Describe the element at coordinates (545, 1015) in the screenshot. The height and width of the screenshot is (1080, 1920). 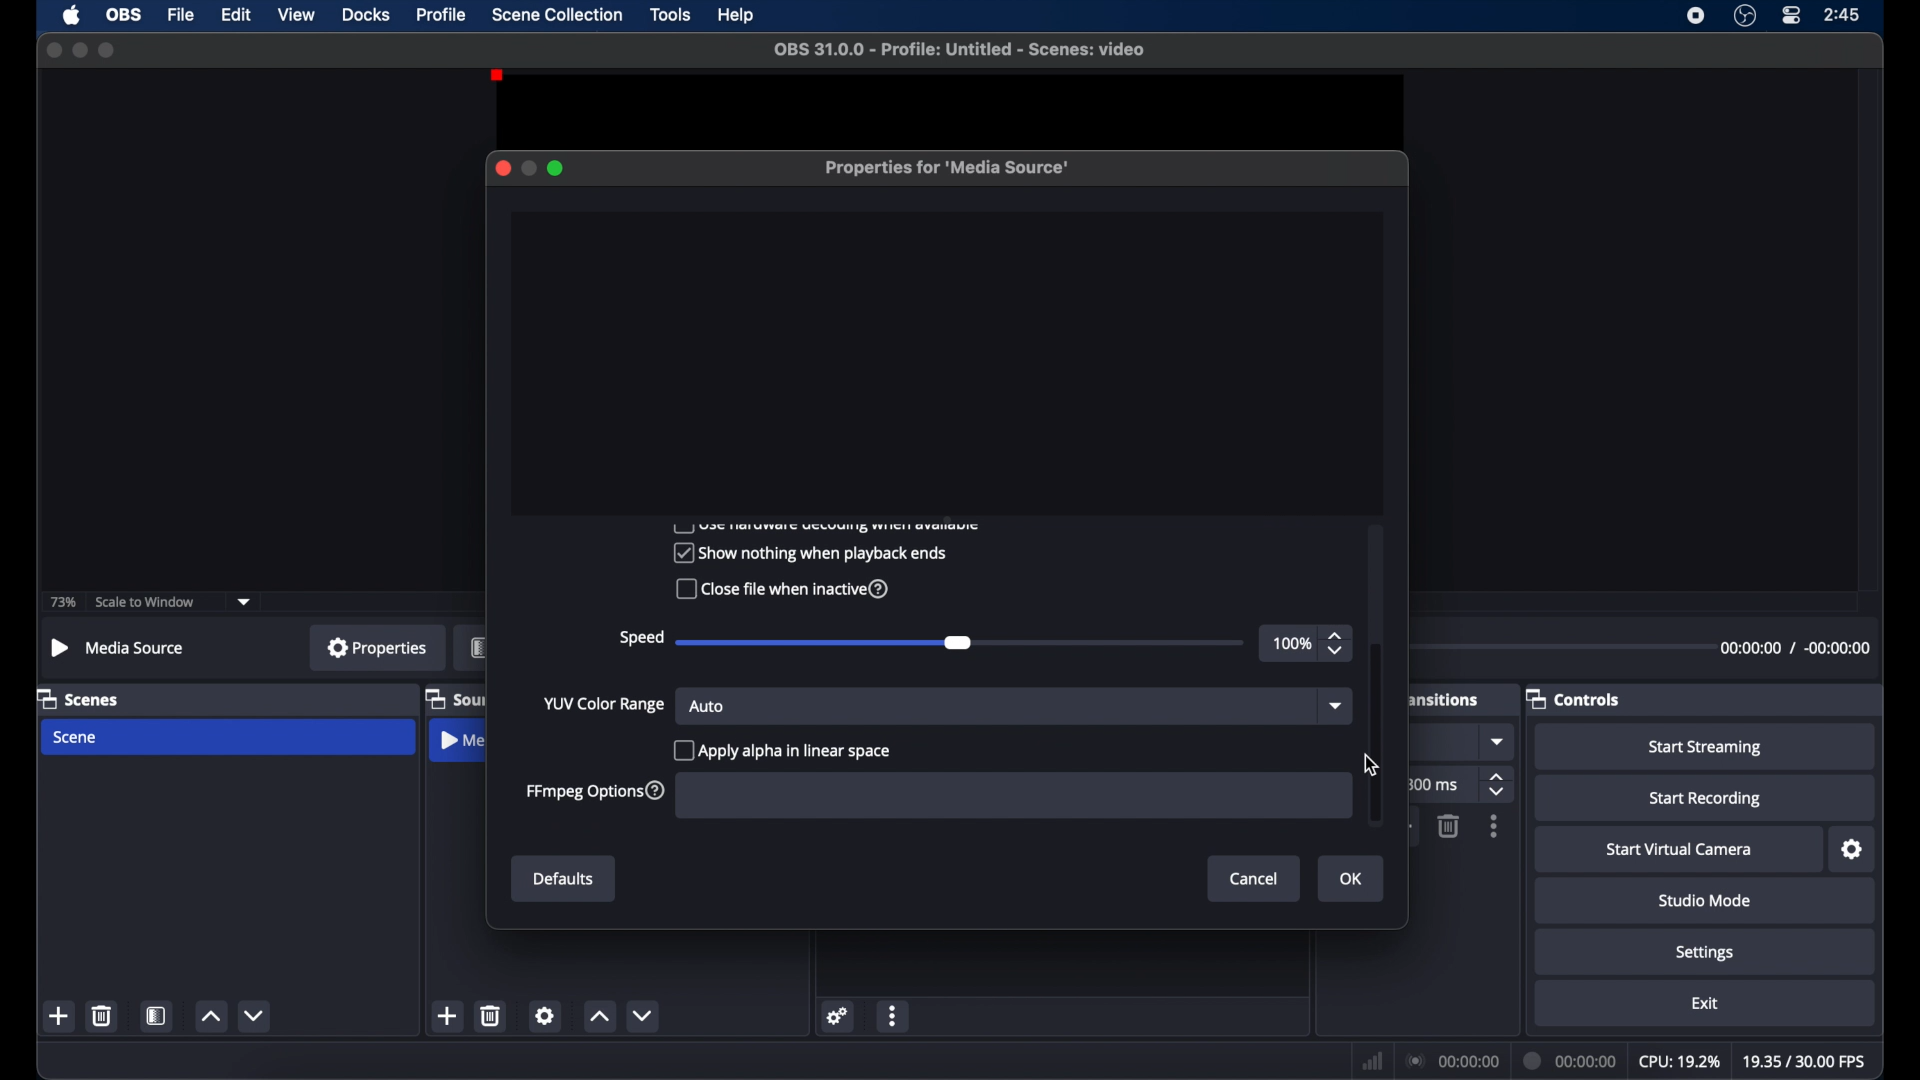
I see `settings` at that location.